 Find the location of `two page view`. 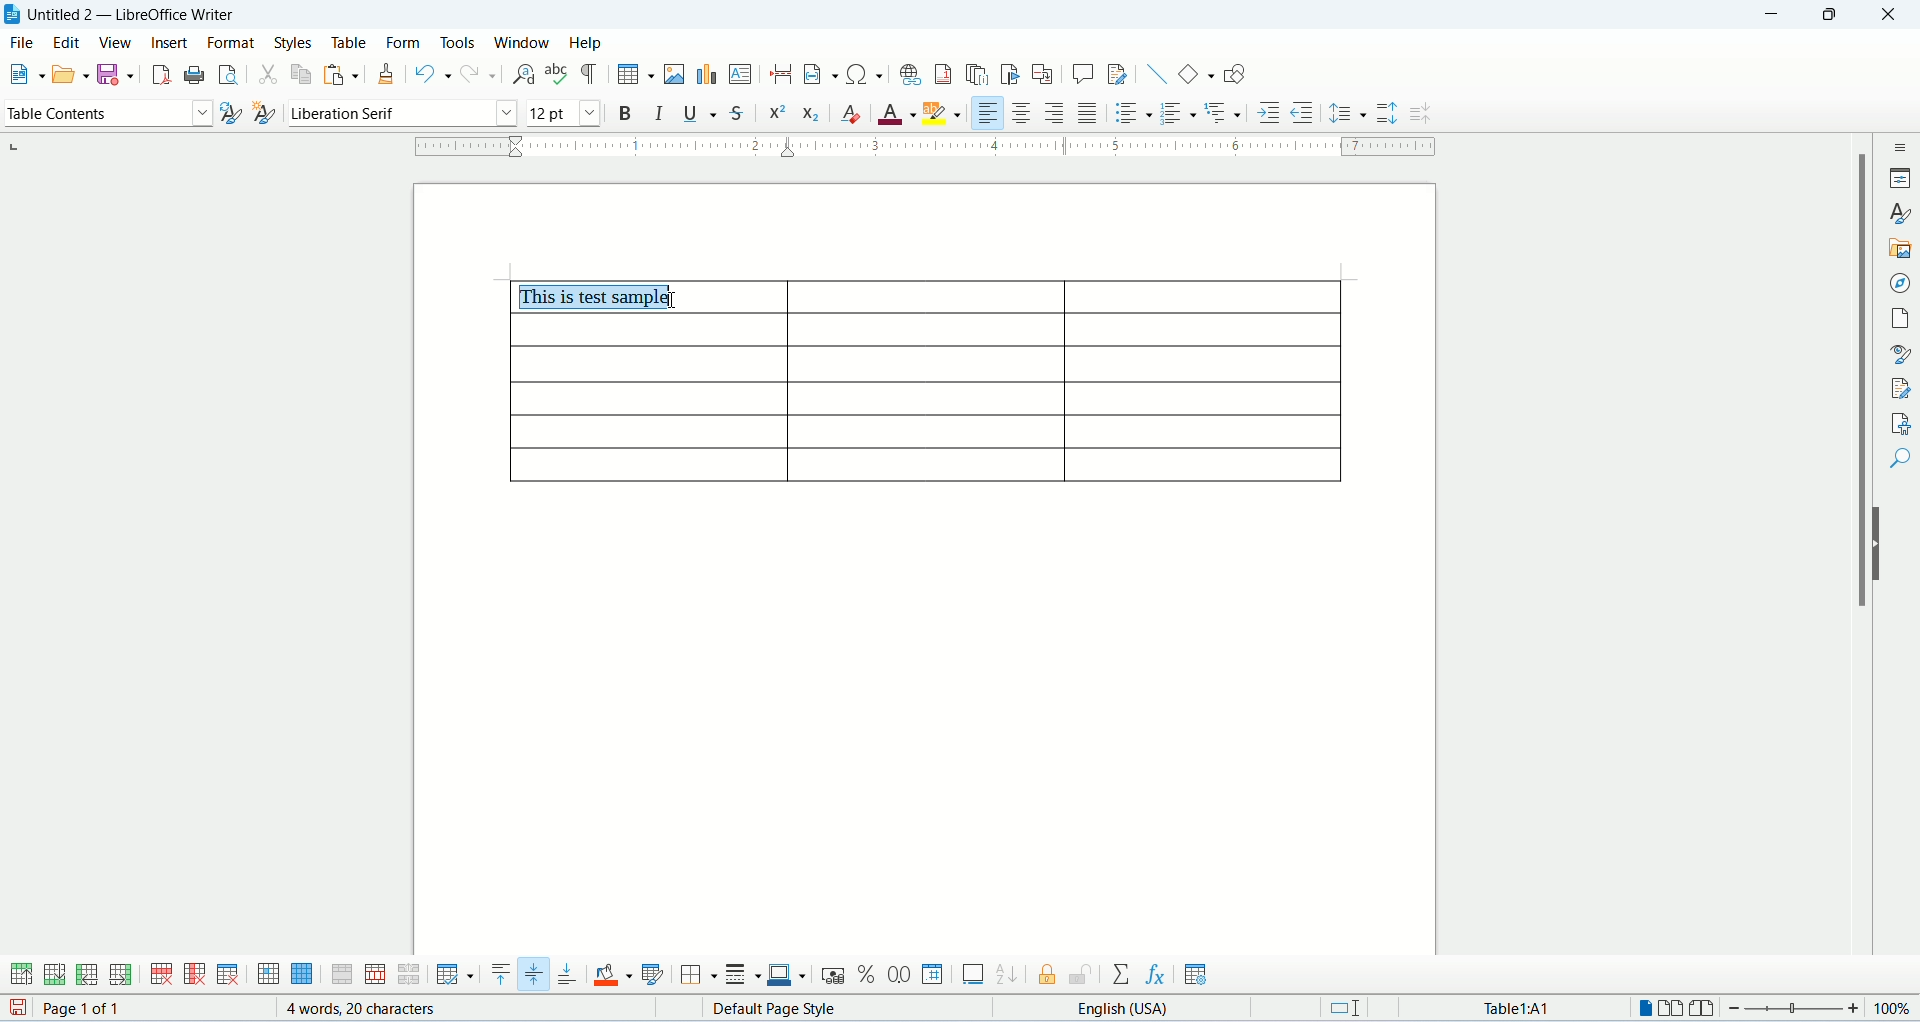

two page view is located at coordinates (1671, 1009).